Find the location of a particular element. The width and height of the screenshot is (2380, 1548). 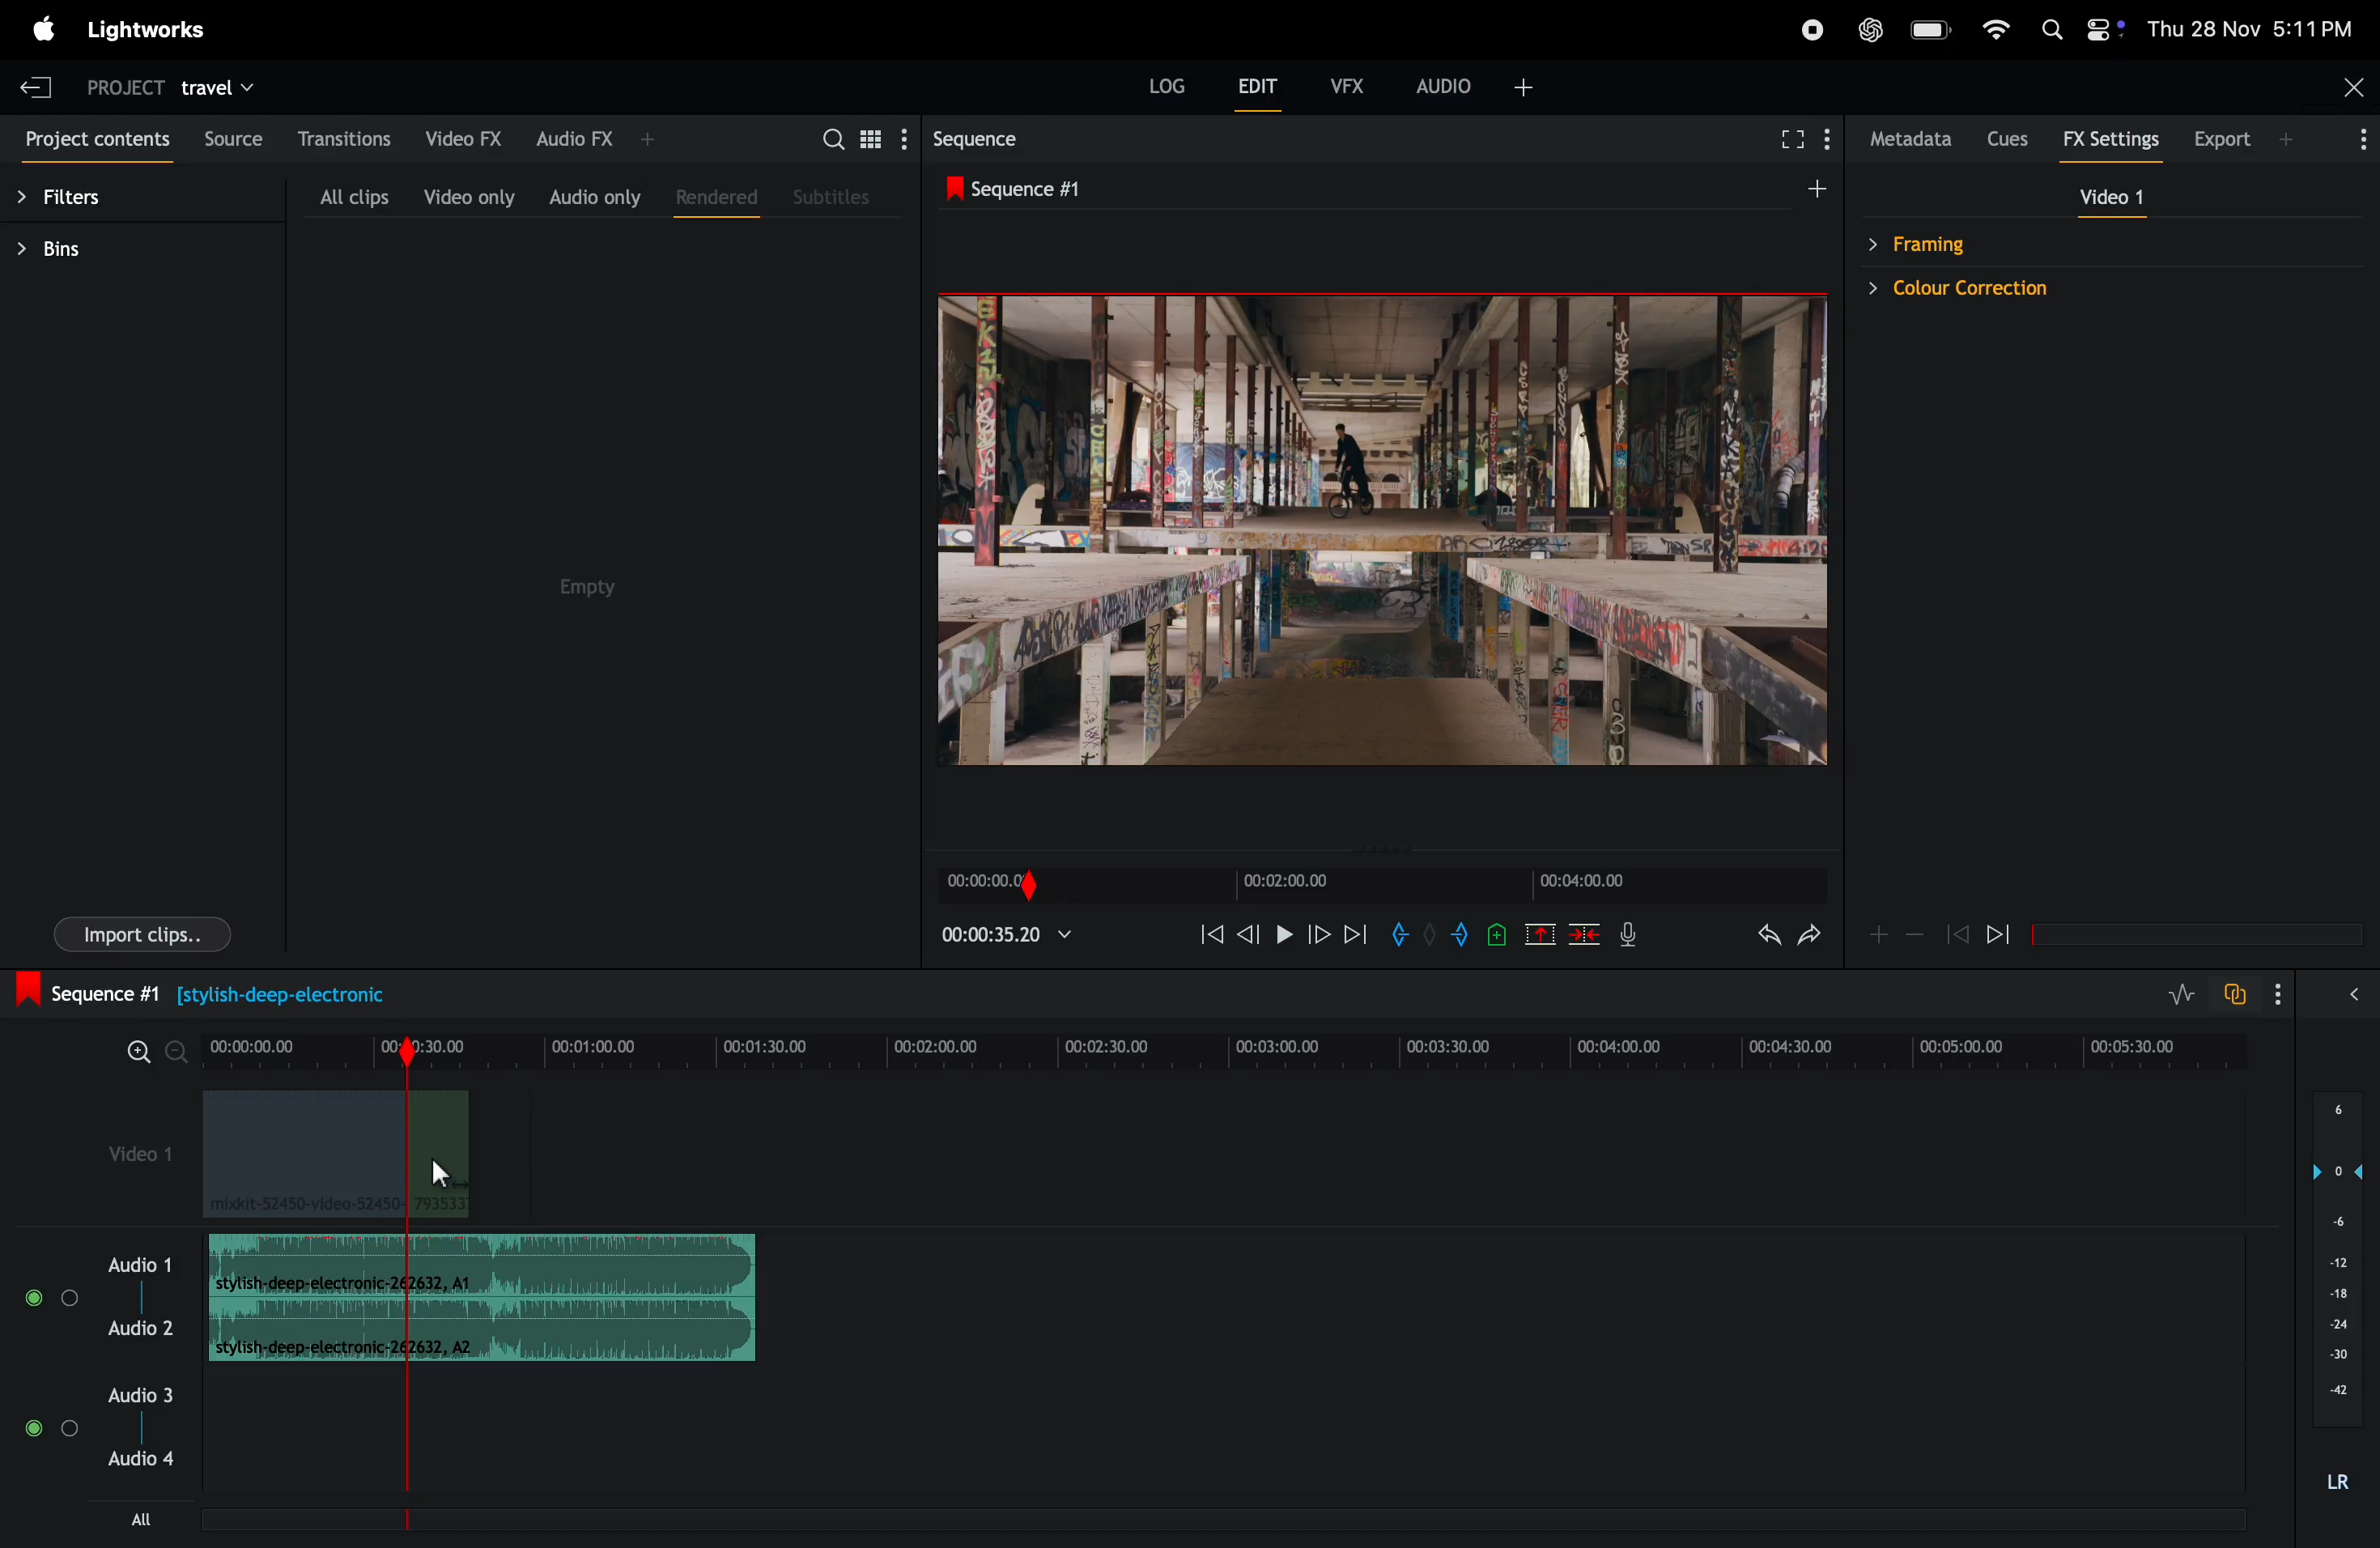

time frames is located at coordinates (1225, 1047).